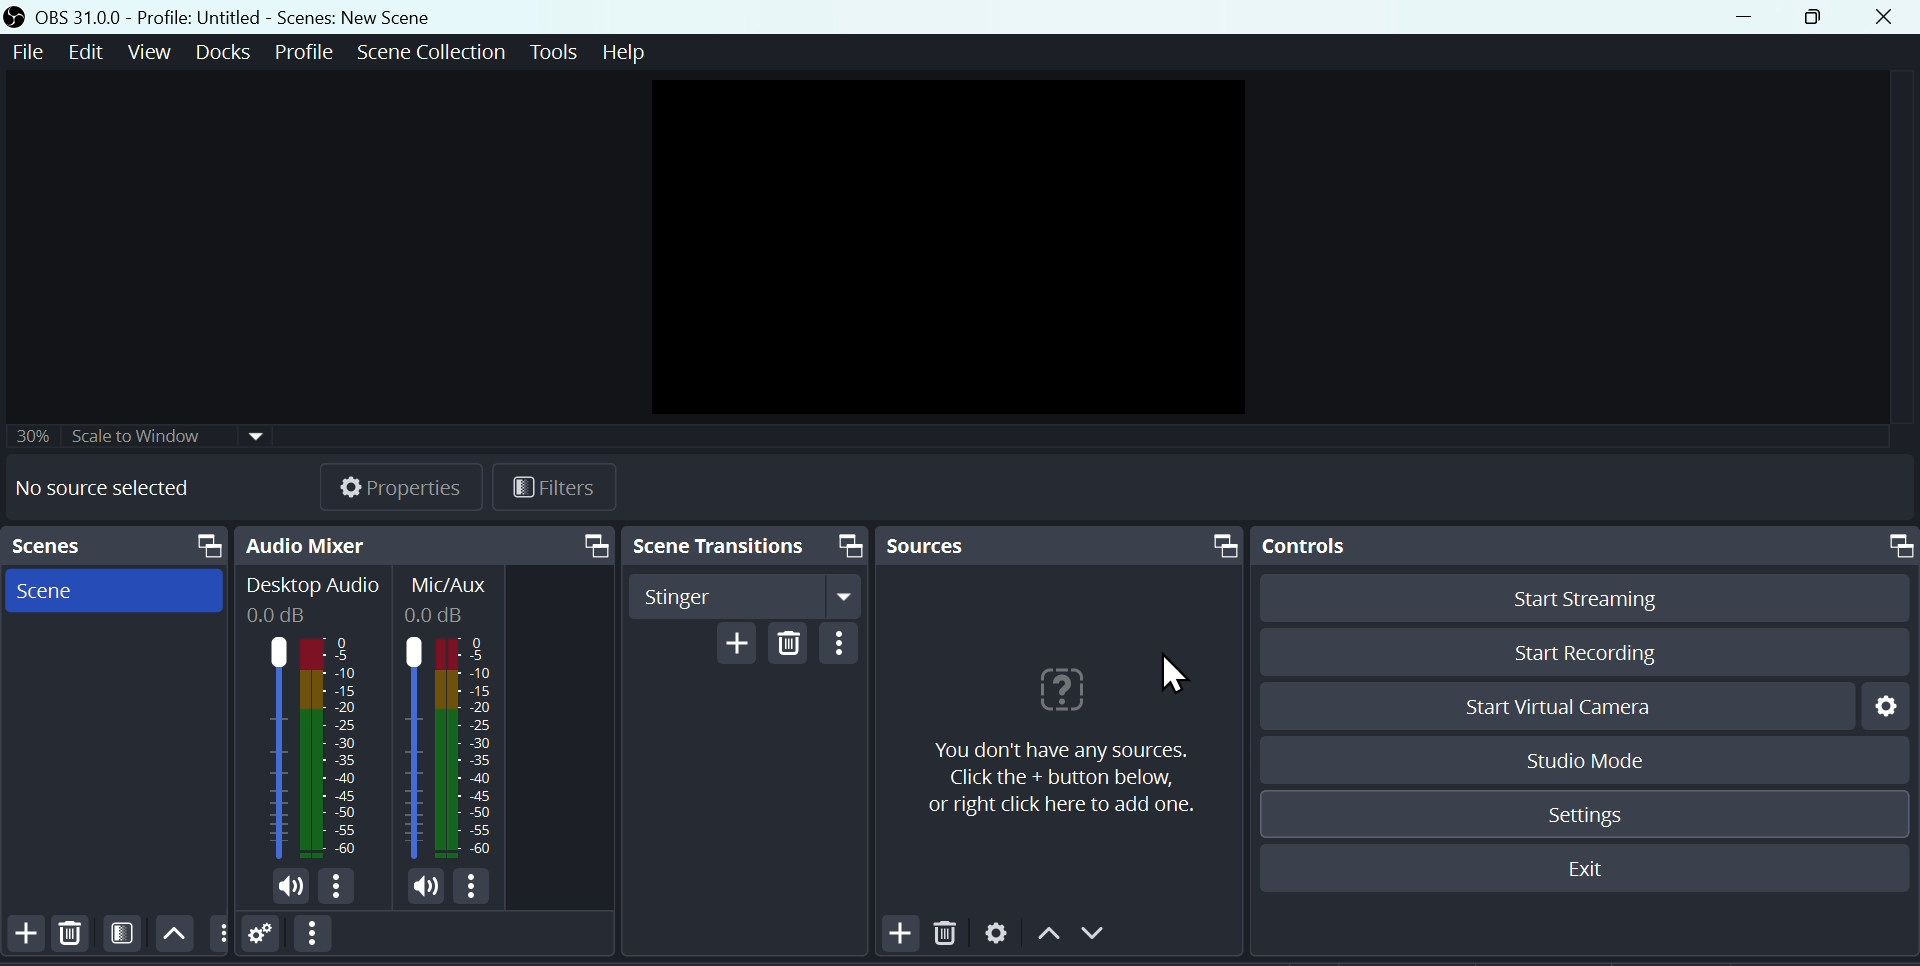 Image resolution: width=1920 pixels, height=966 pixels. I want to click on video clip, so click(944, 246).